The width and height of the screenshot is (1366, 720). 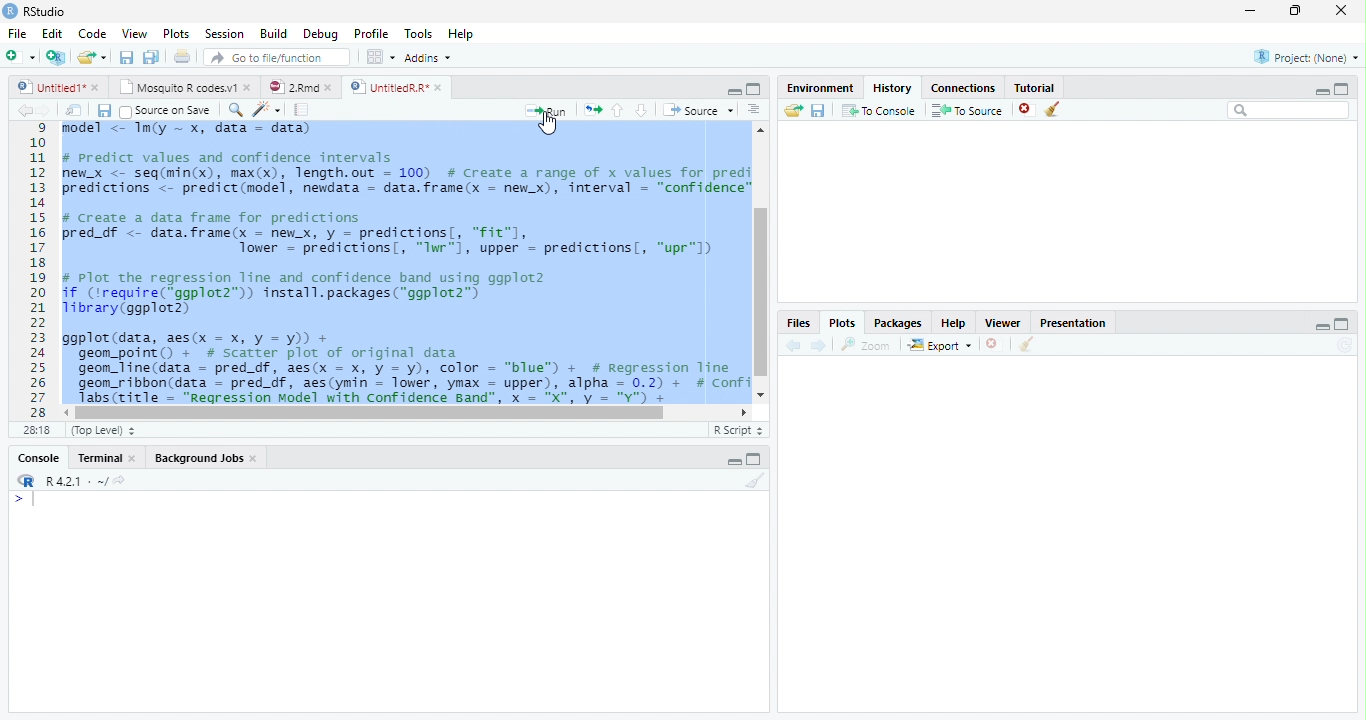 What do you see at coordinates (393, 86) in the screenshot?
I see `Untitled R` at bounding box center [393, 86].